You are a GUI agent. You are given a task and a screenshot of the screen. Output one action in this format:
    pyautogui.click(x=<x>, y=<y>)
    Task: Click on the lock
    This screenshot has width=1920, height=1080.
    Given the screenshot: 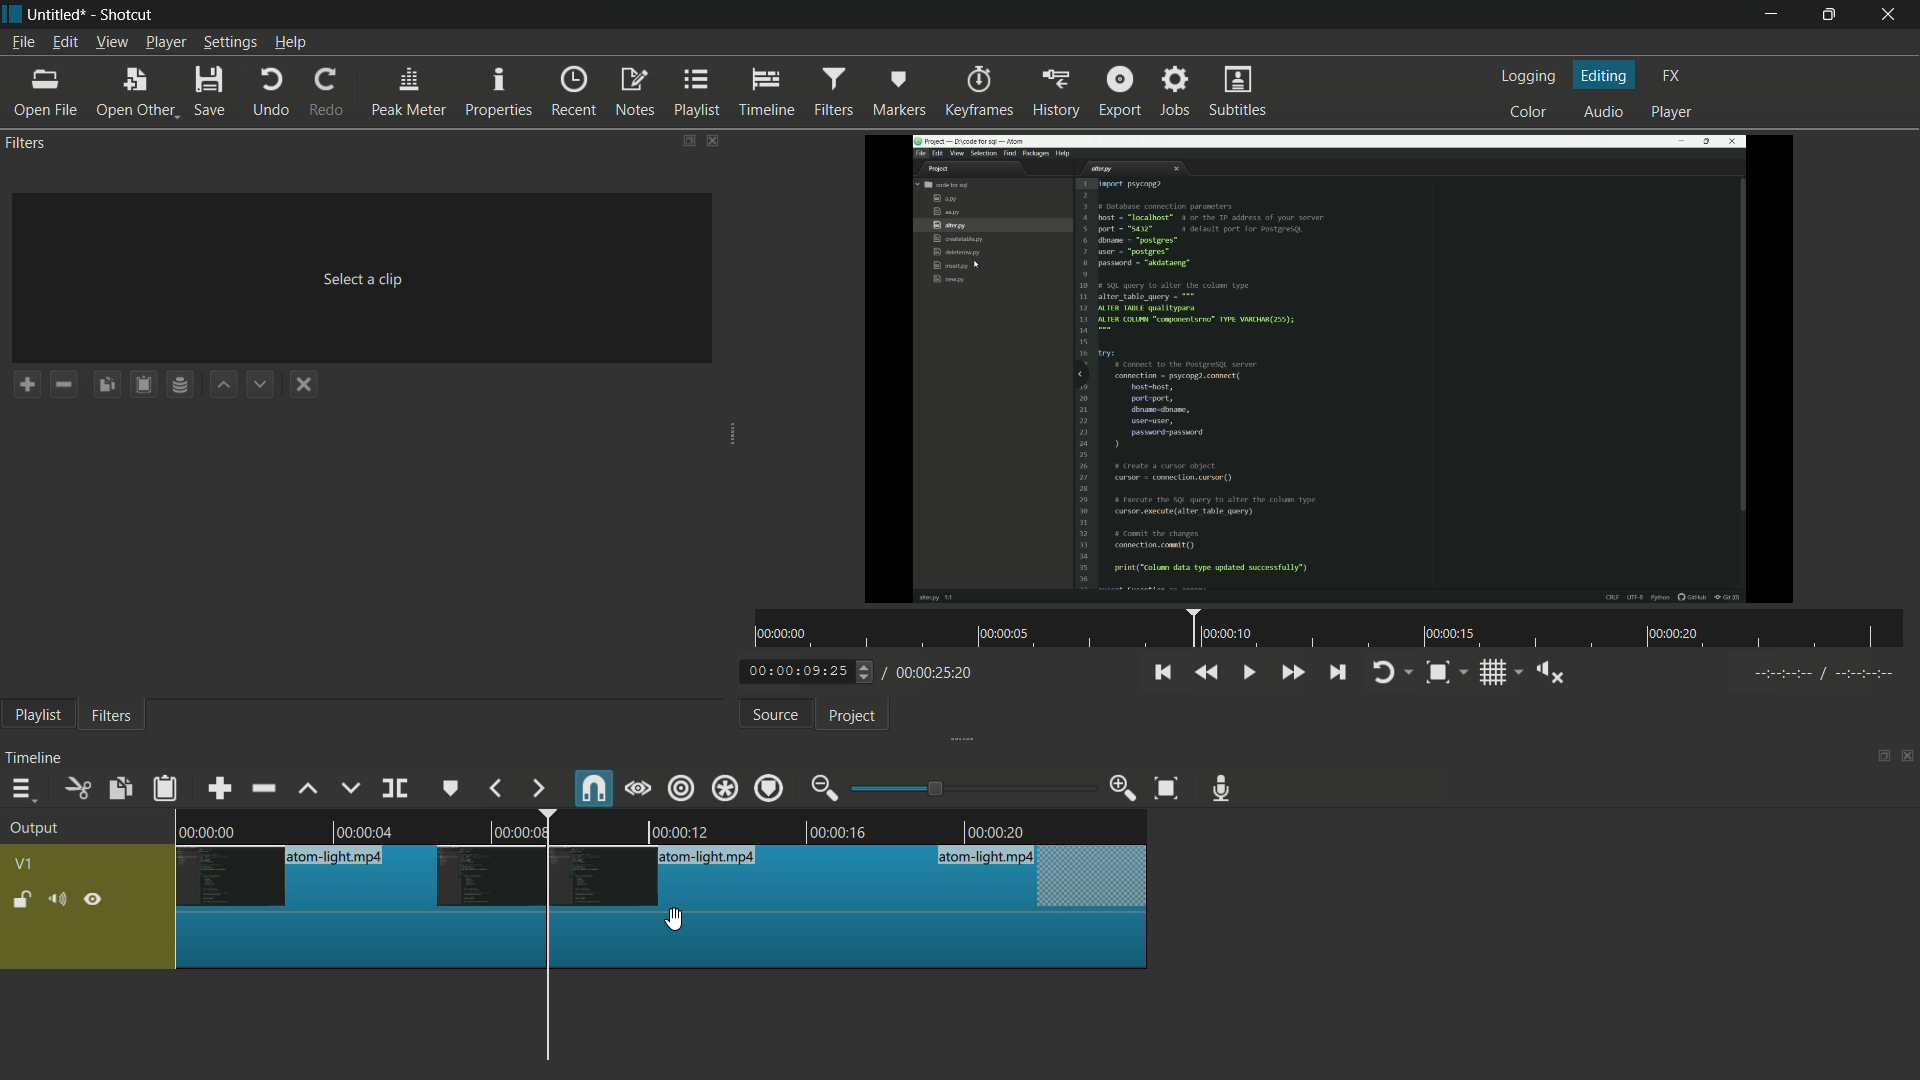 What is the action you would take?
    pyautogui.click(x=22, y=901)
    